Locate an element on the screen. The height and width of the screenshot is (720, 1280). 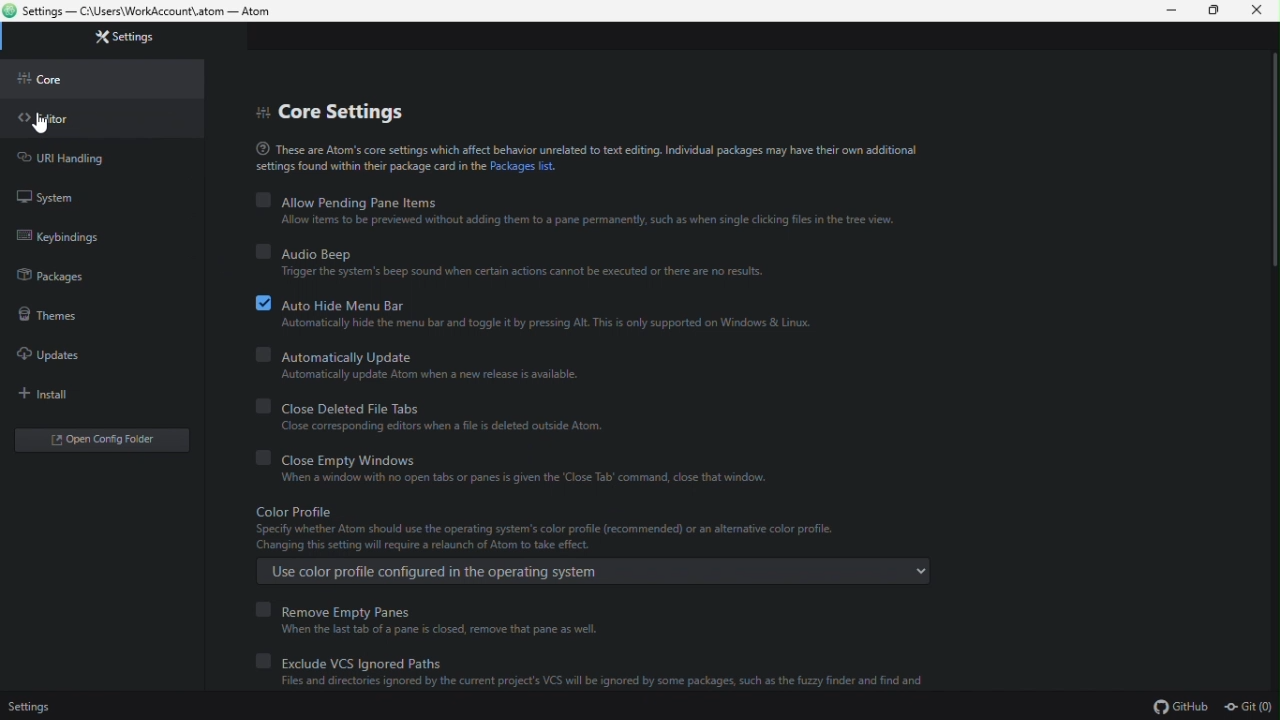
Close empty Windows is located at coordinates (507, 457).